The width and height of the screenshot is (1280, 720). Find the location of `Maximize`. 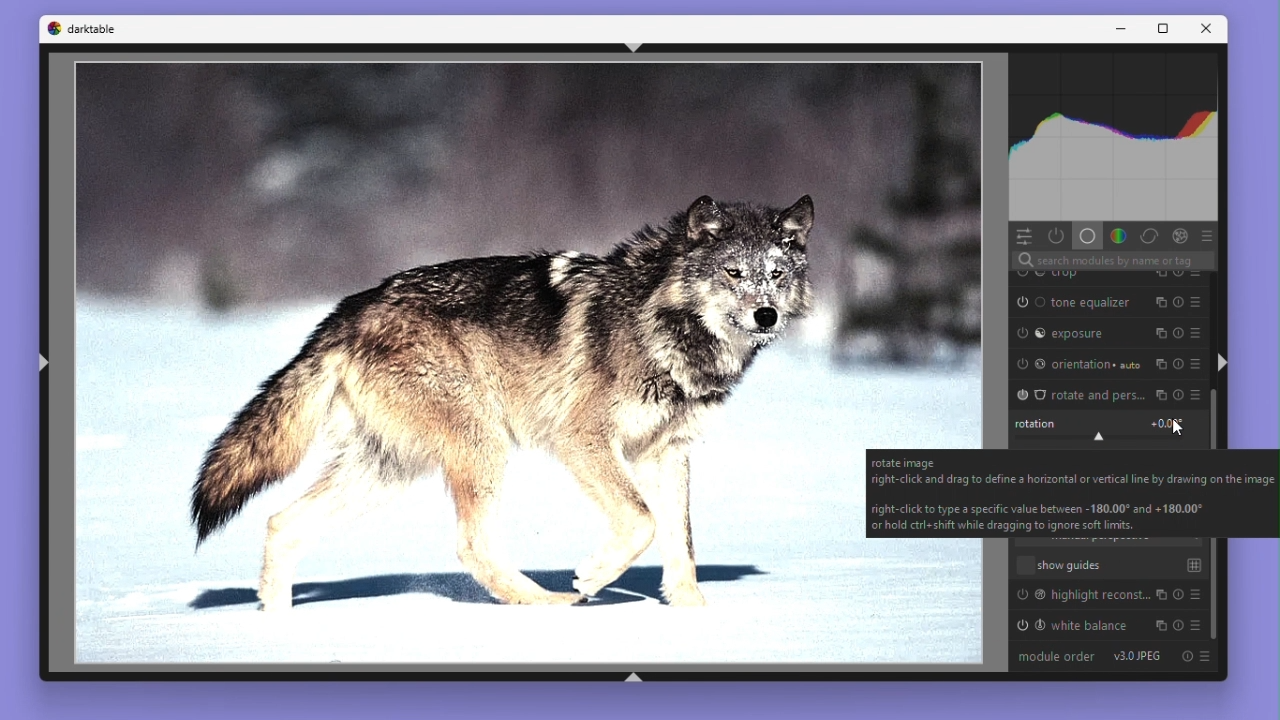

Maximize is located at coordinates (1165, 31).